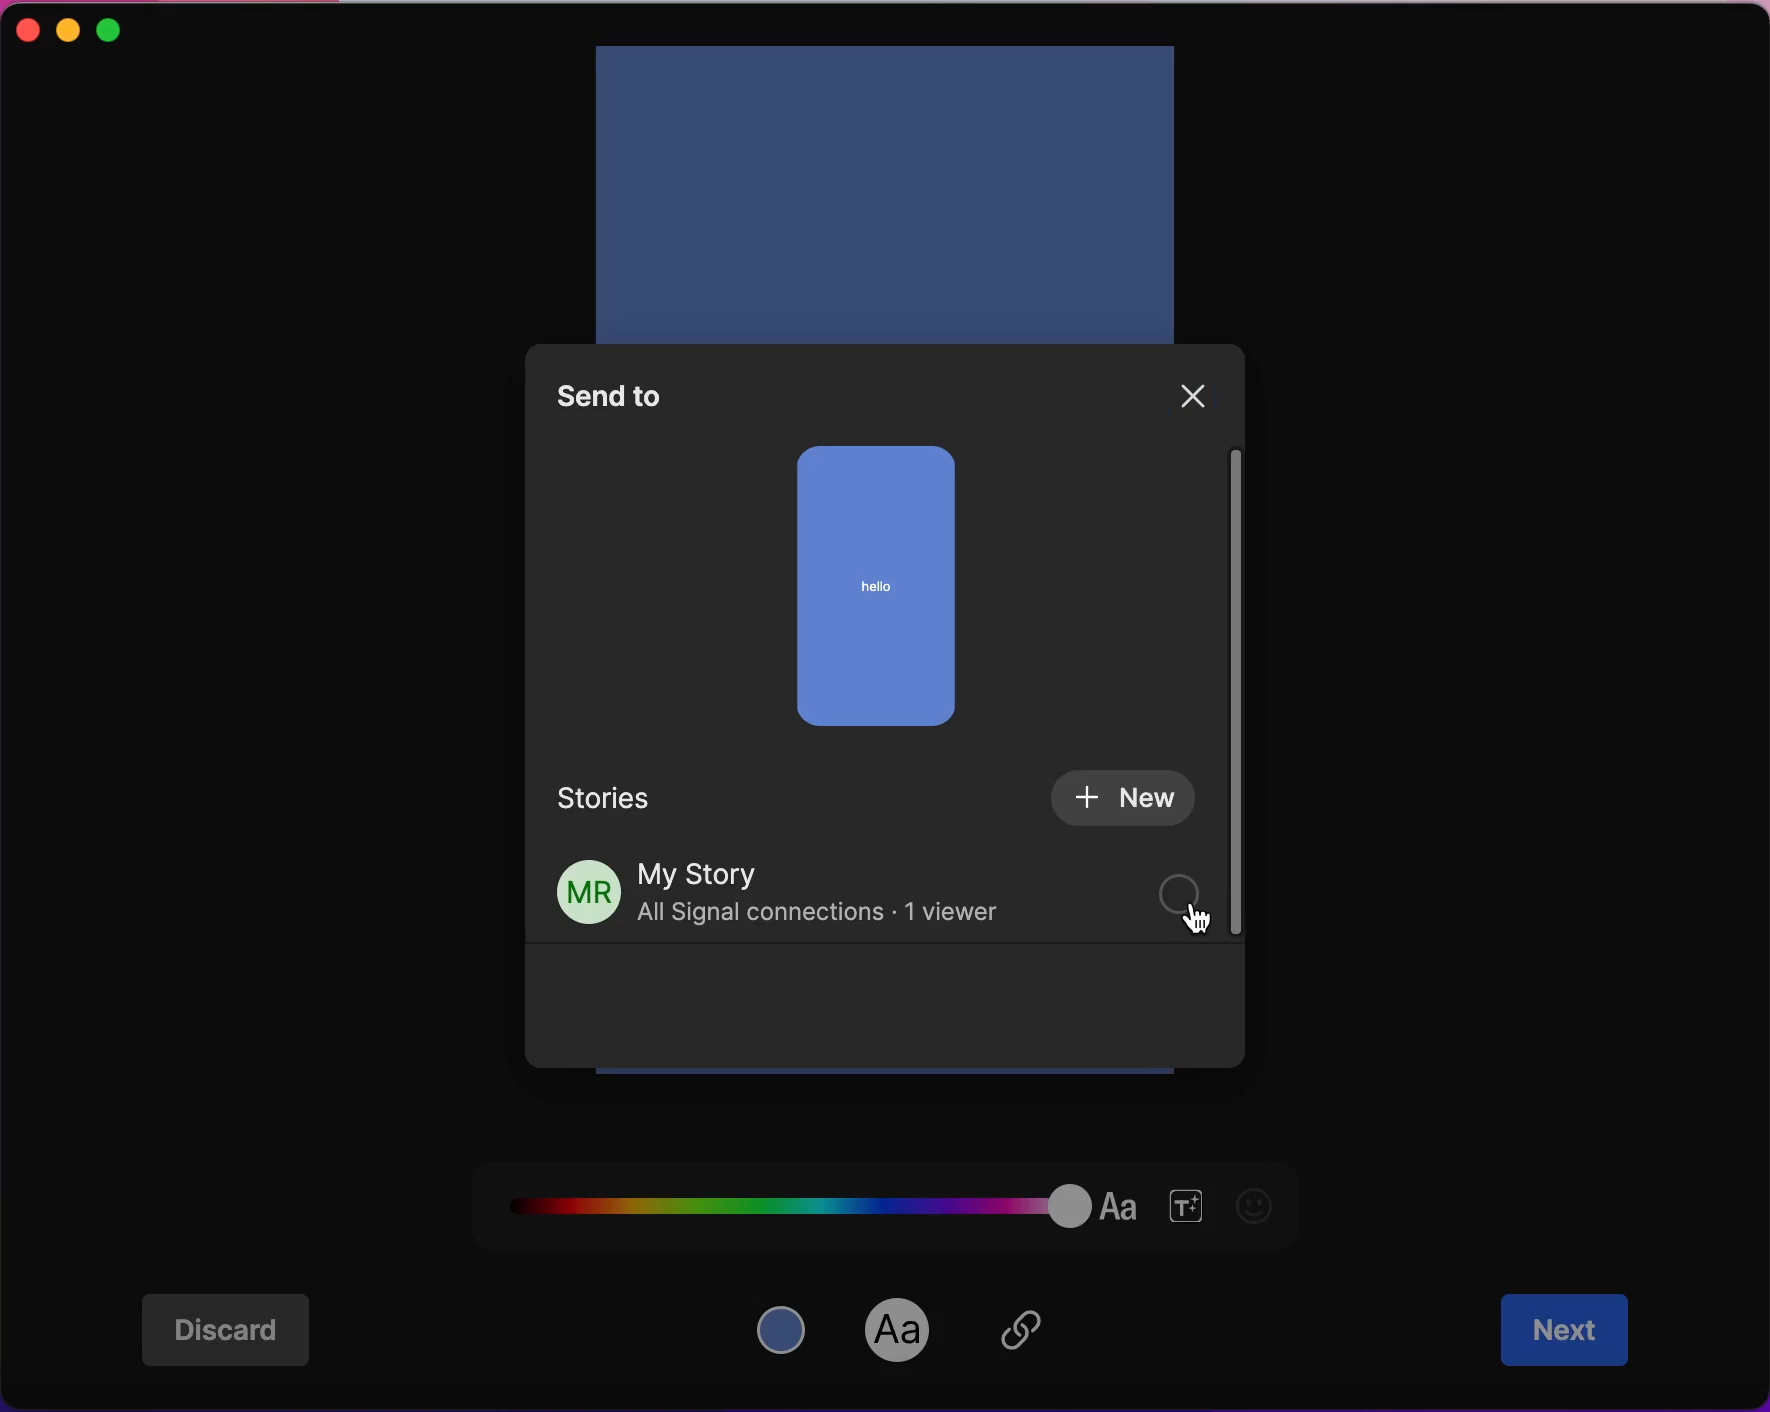 Image resolution: width=1770 pixels, height=1412 pixels. What do you see at coordinates (585, 895) in the screenshot?
I see `profile picture` at bounding box center [585, 895].